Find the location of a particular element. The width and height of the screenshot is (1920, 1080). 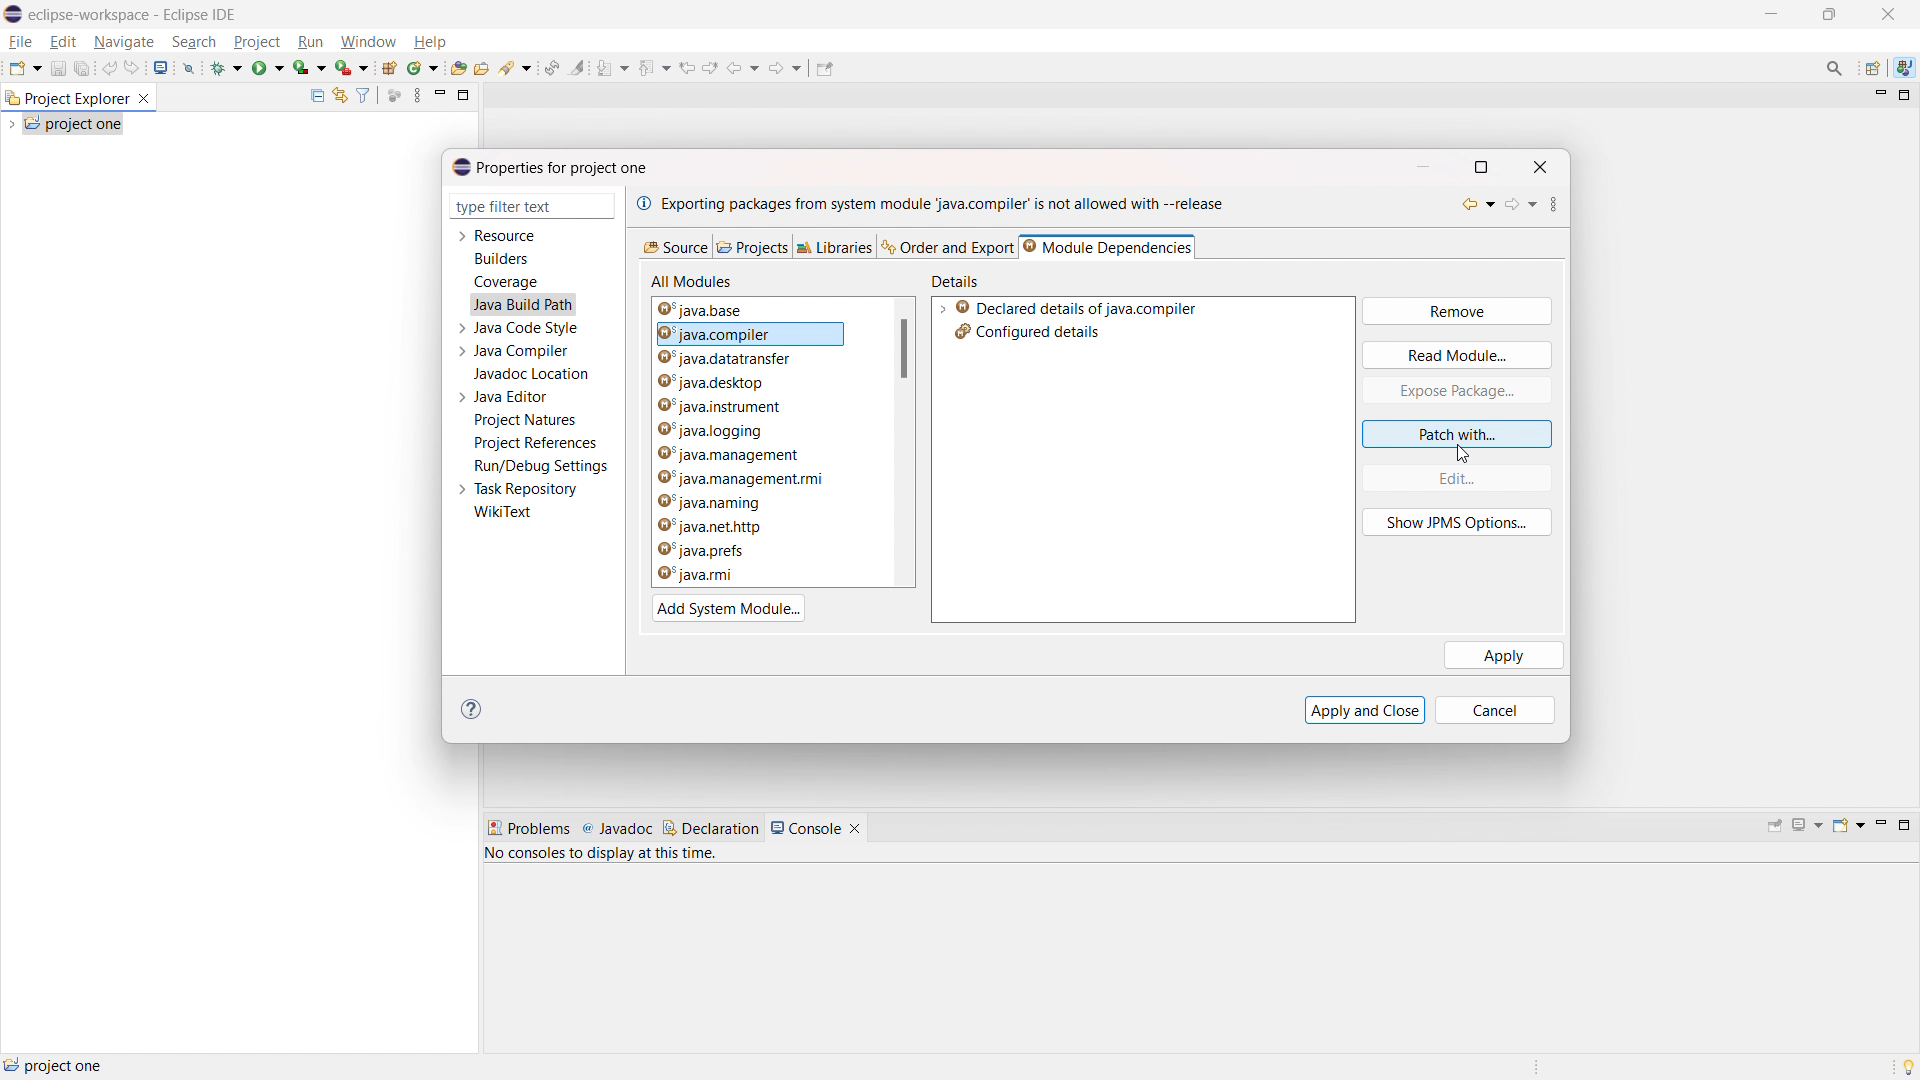

task repository is located at coordinates (527, 489).